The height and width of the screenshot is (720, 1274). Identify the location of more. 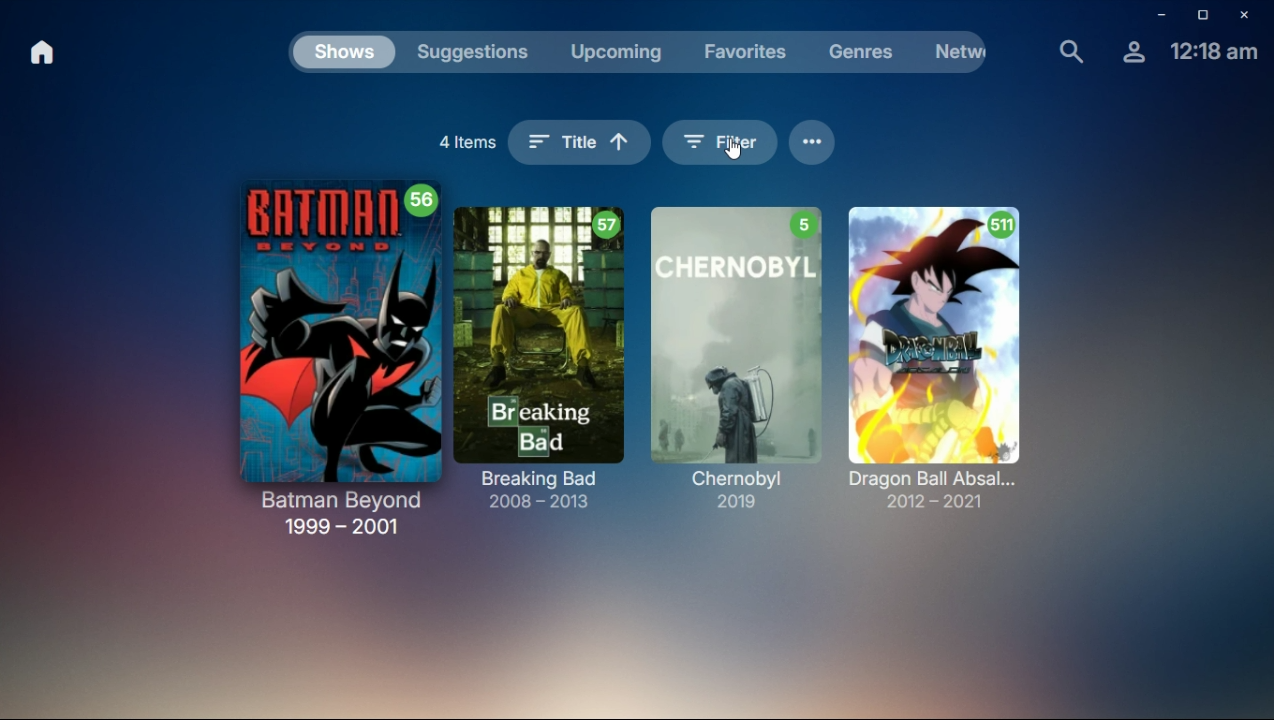
(813, 139).